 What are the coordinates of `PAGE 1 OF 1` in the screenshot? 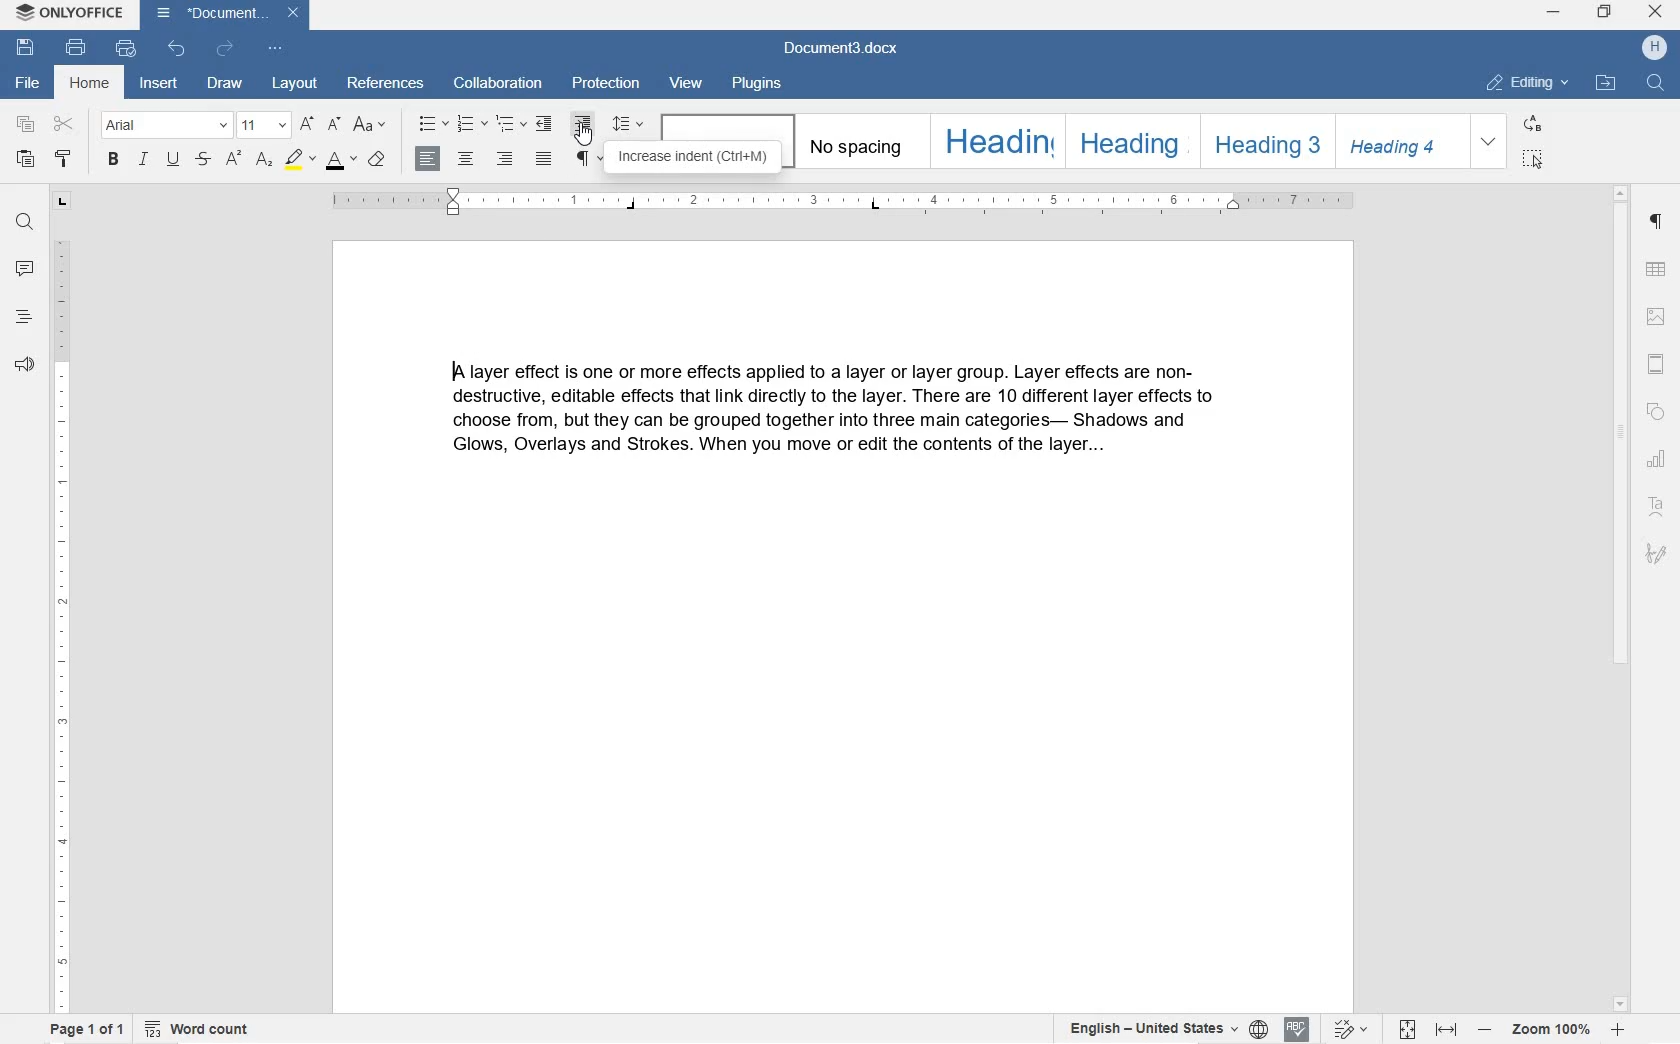 It's located at (85, 1030).